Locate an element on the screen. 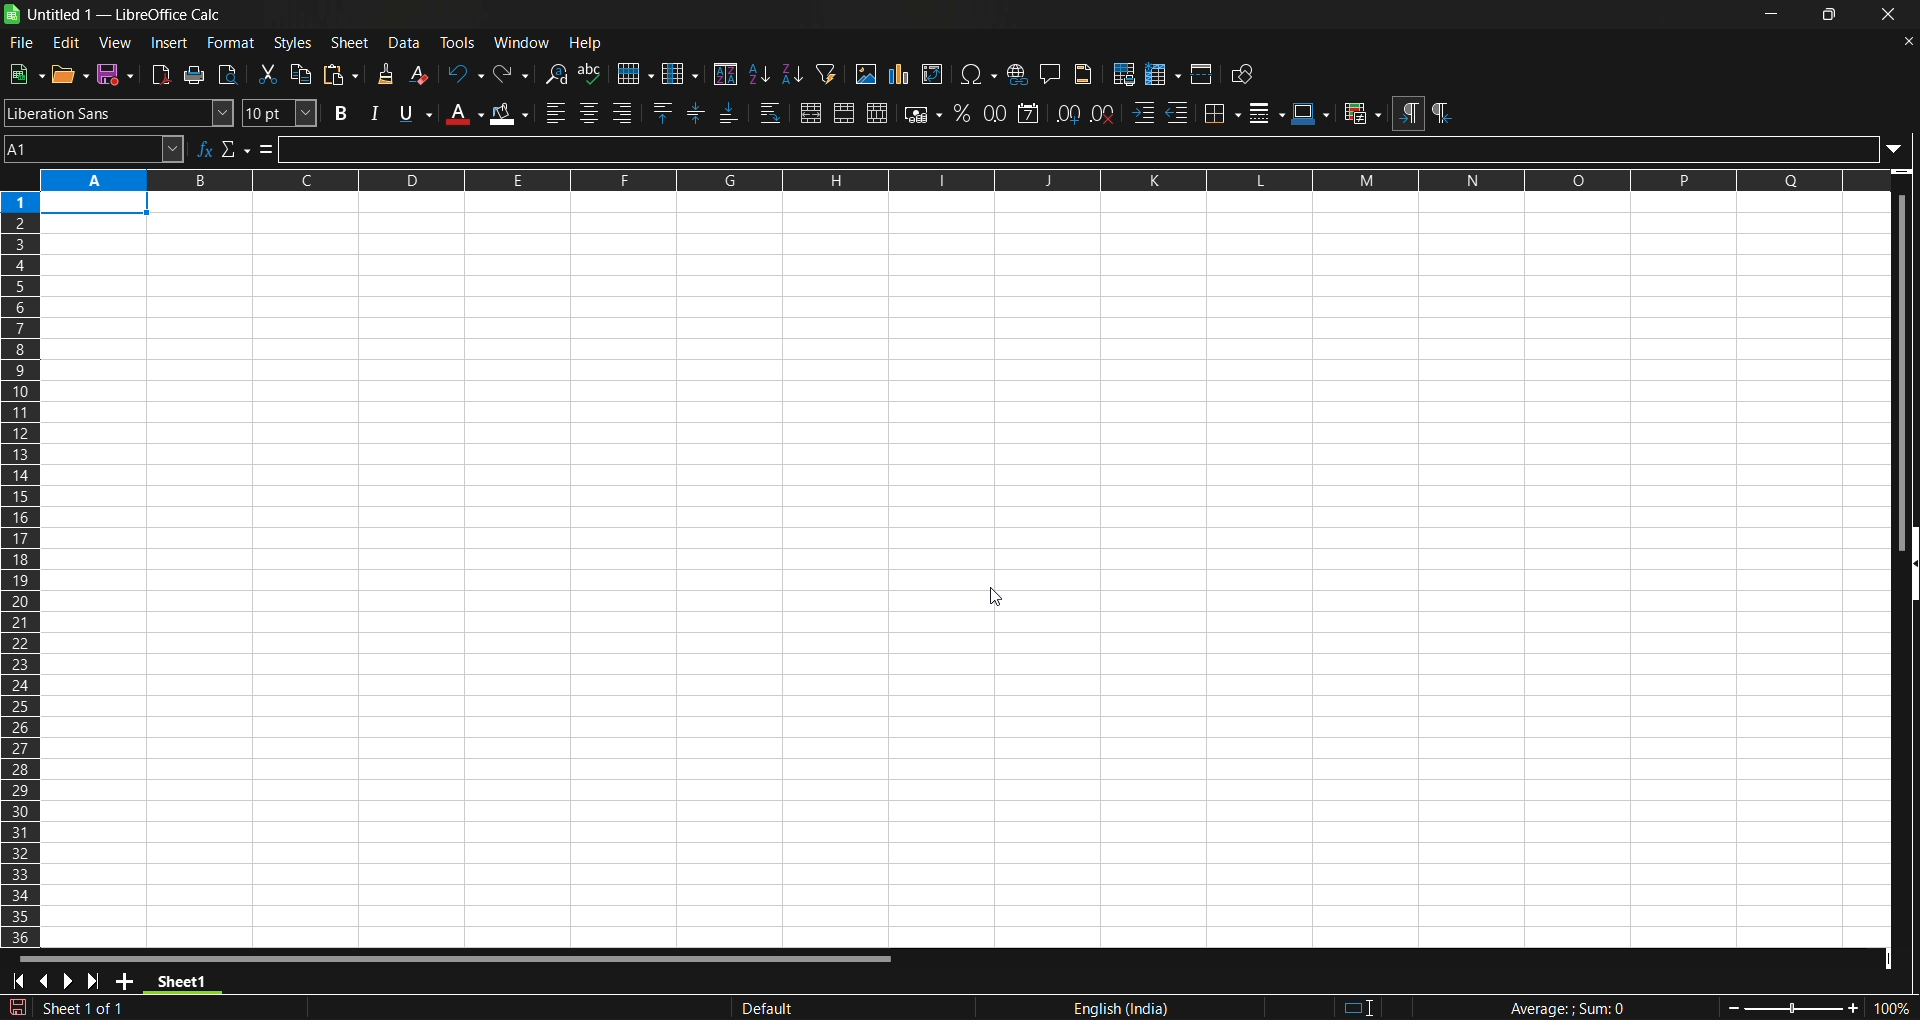 This screenshot has height=1020, width=1920. input line is located at coordinates (1095, 148).